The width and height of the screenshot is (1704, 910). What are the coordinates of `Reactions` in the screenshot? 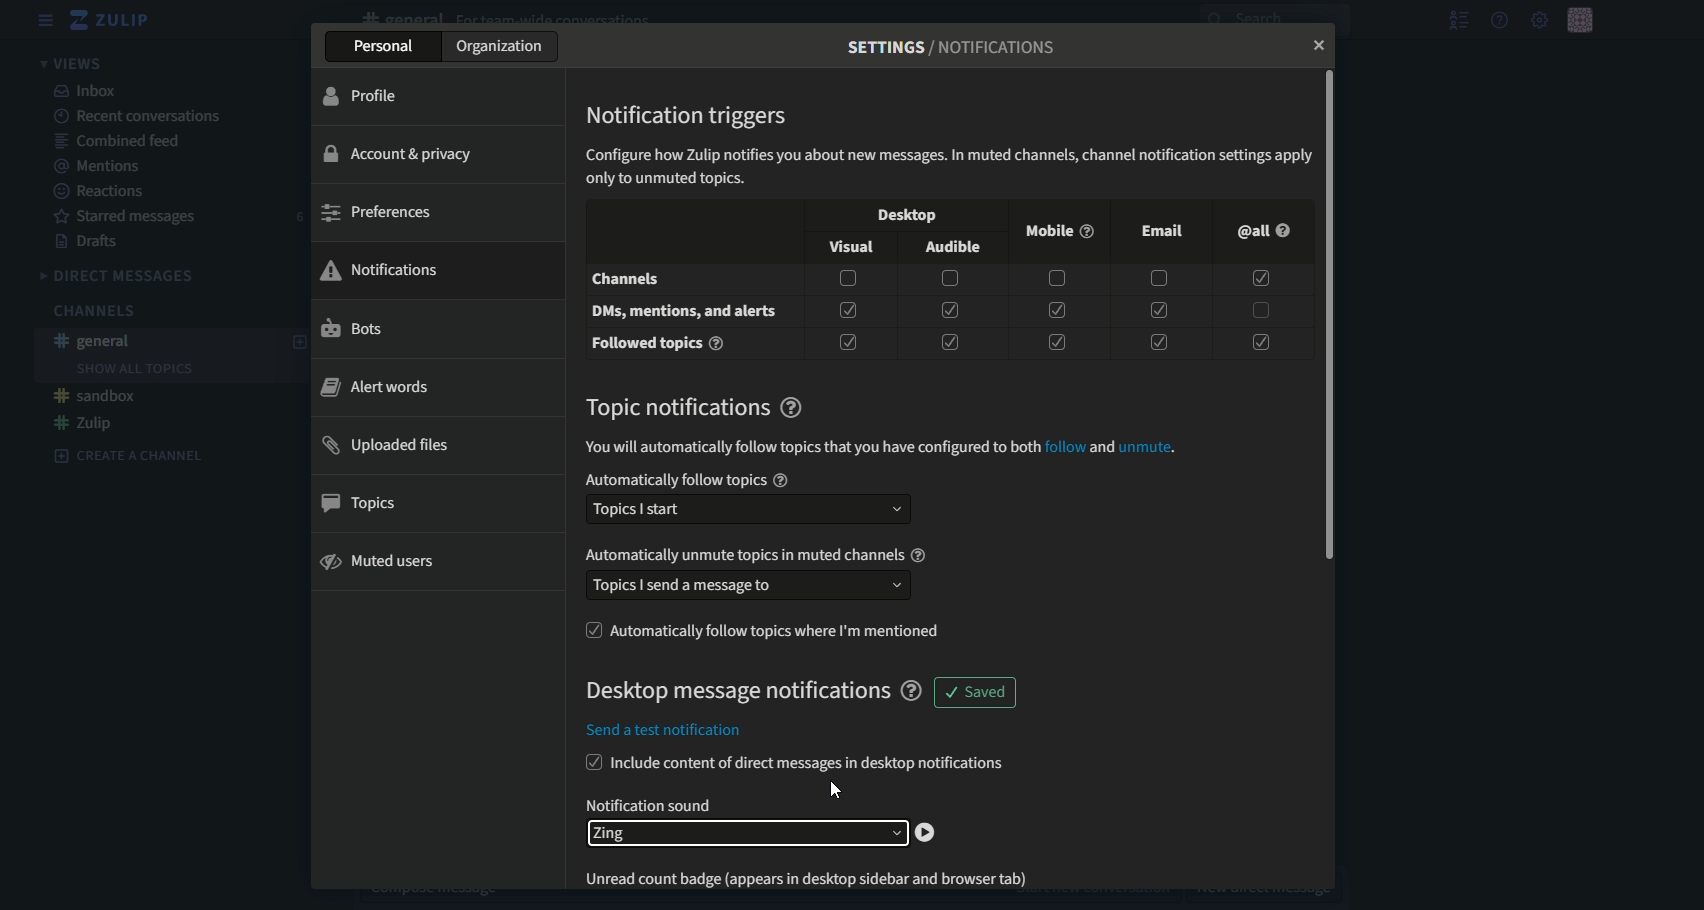 It's located at (101, 192).